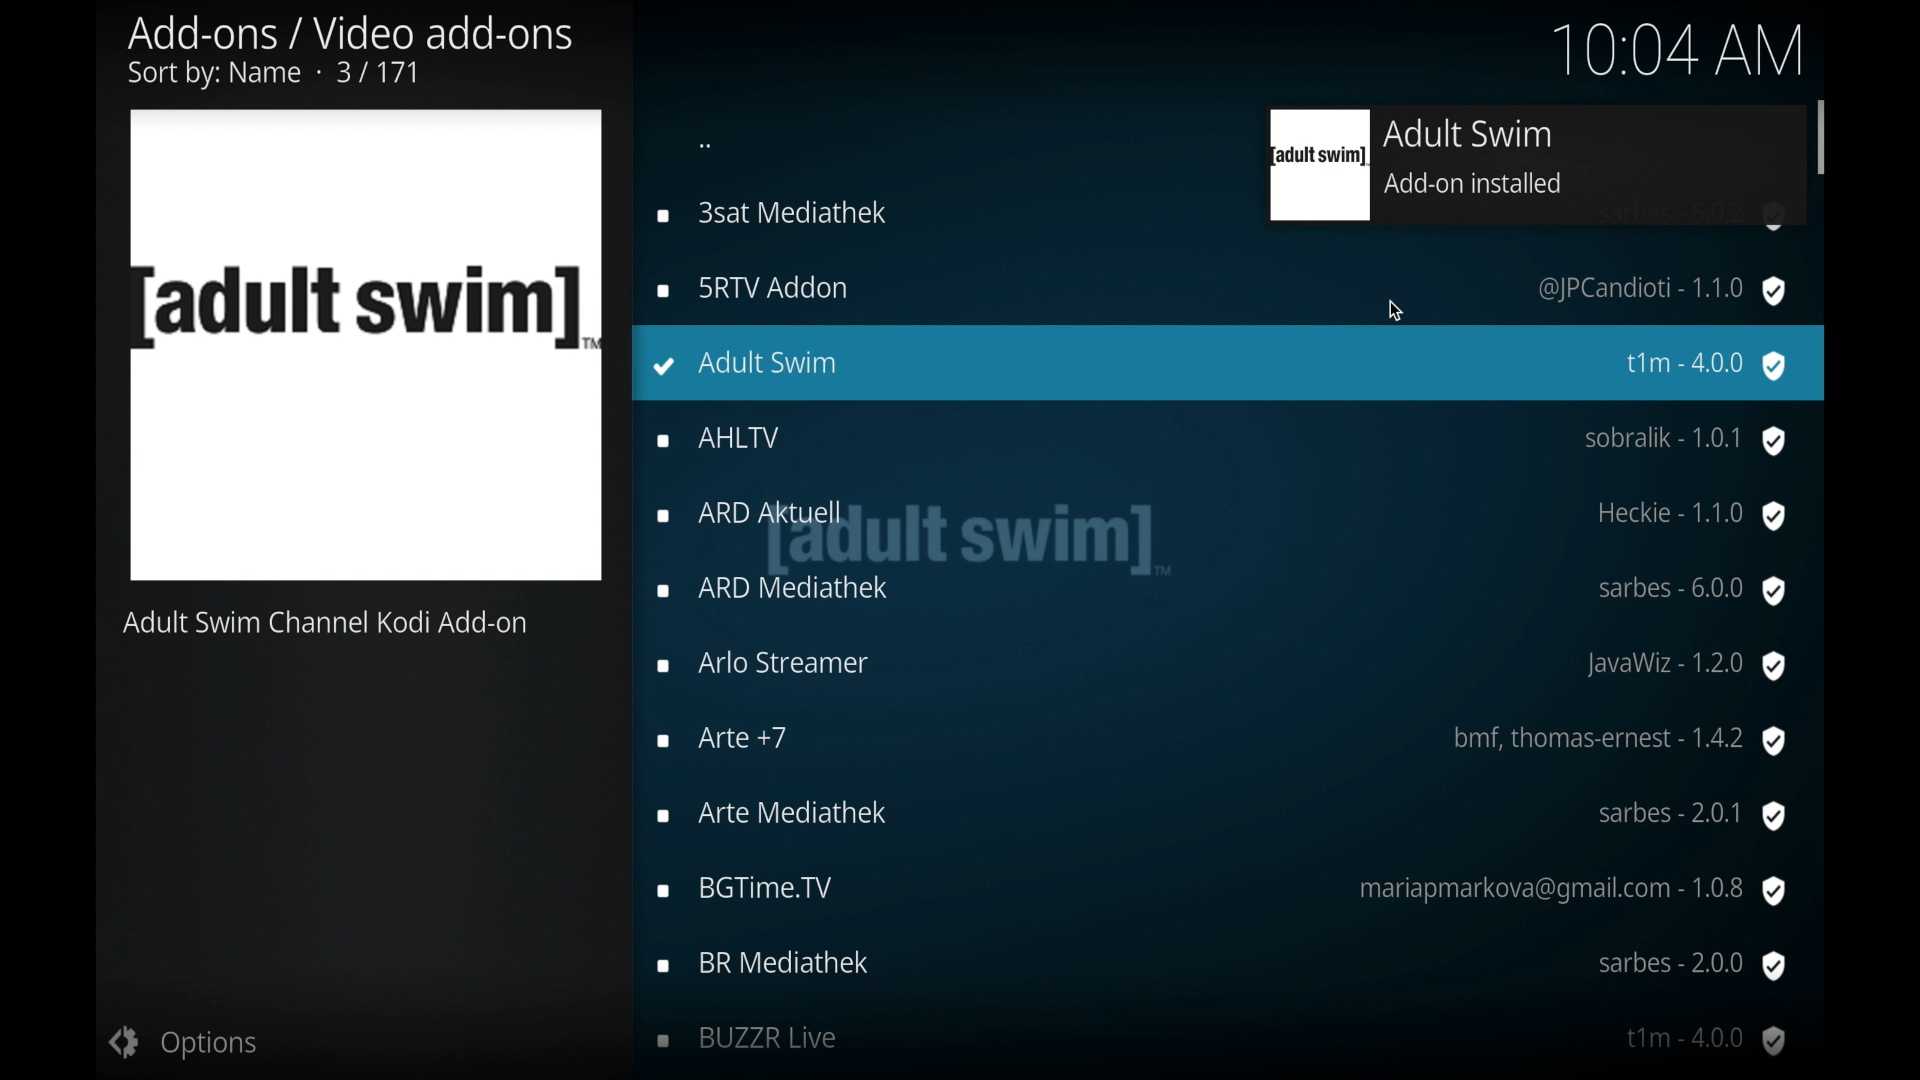 The image size is (1920, 1080). Describe the element at coordinates (1223, 1042) in the screenshot. I see `buzzr live` at that location.